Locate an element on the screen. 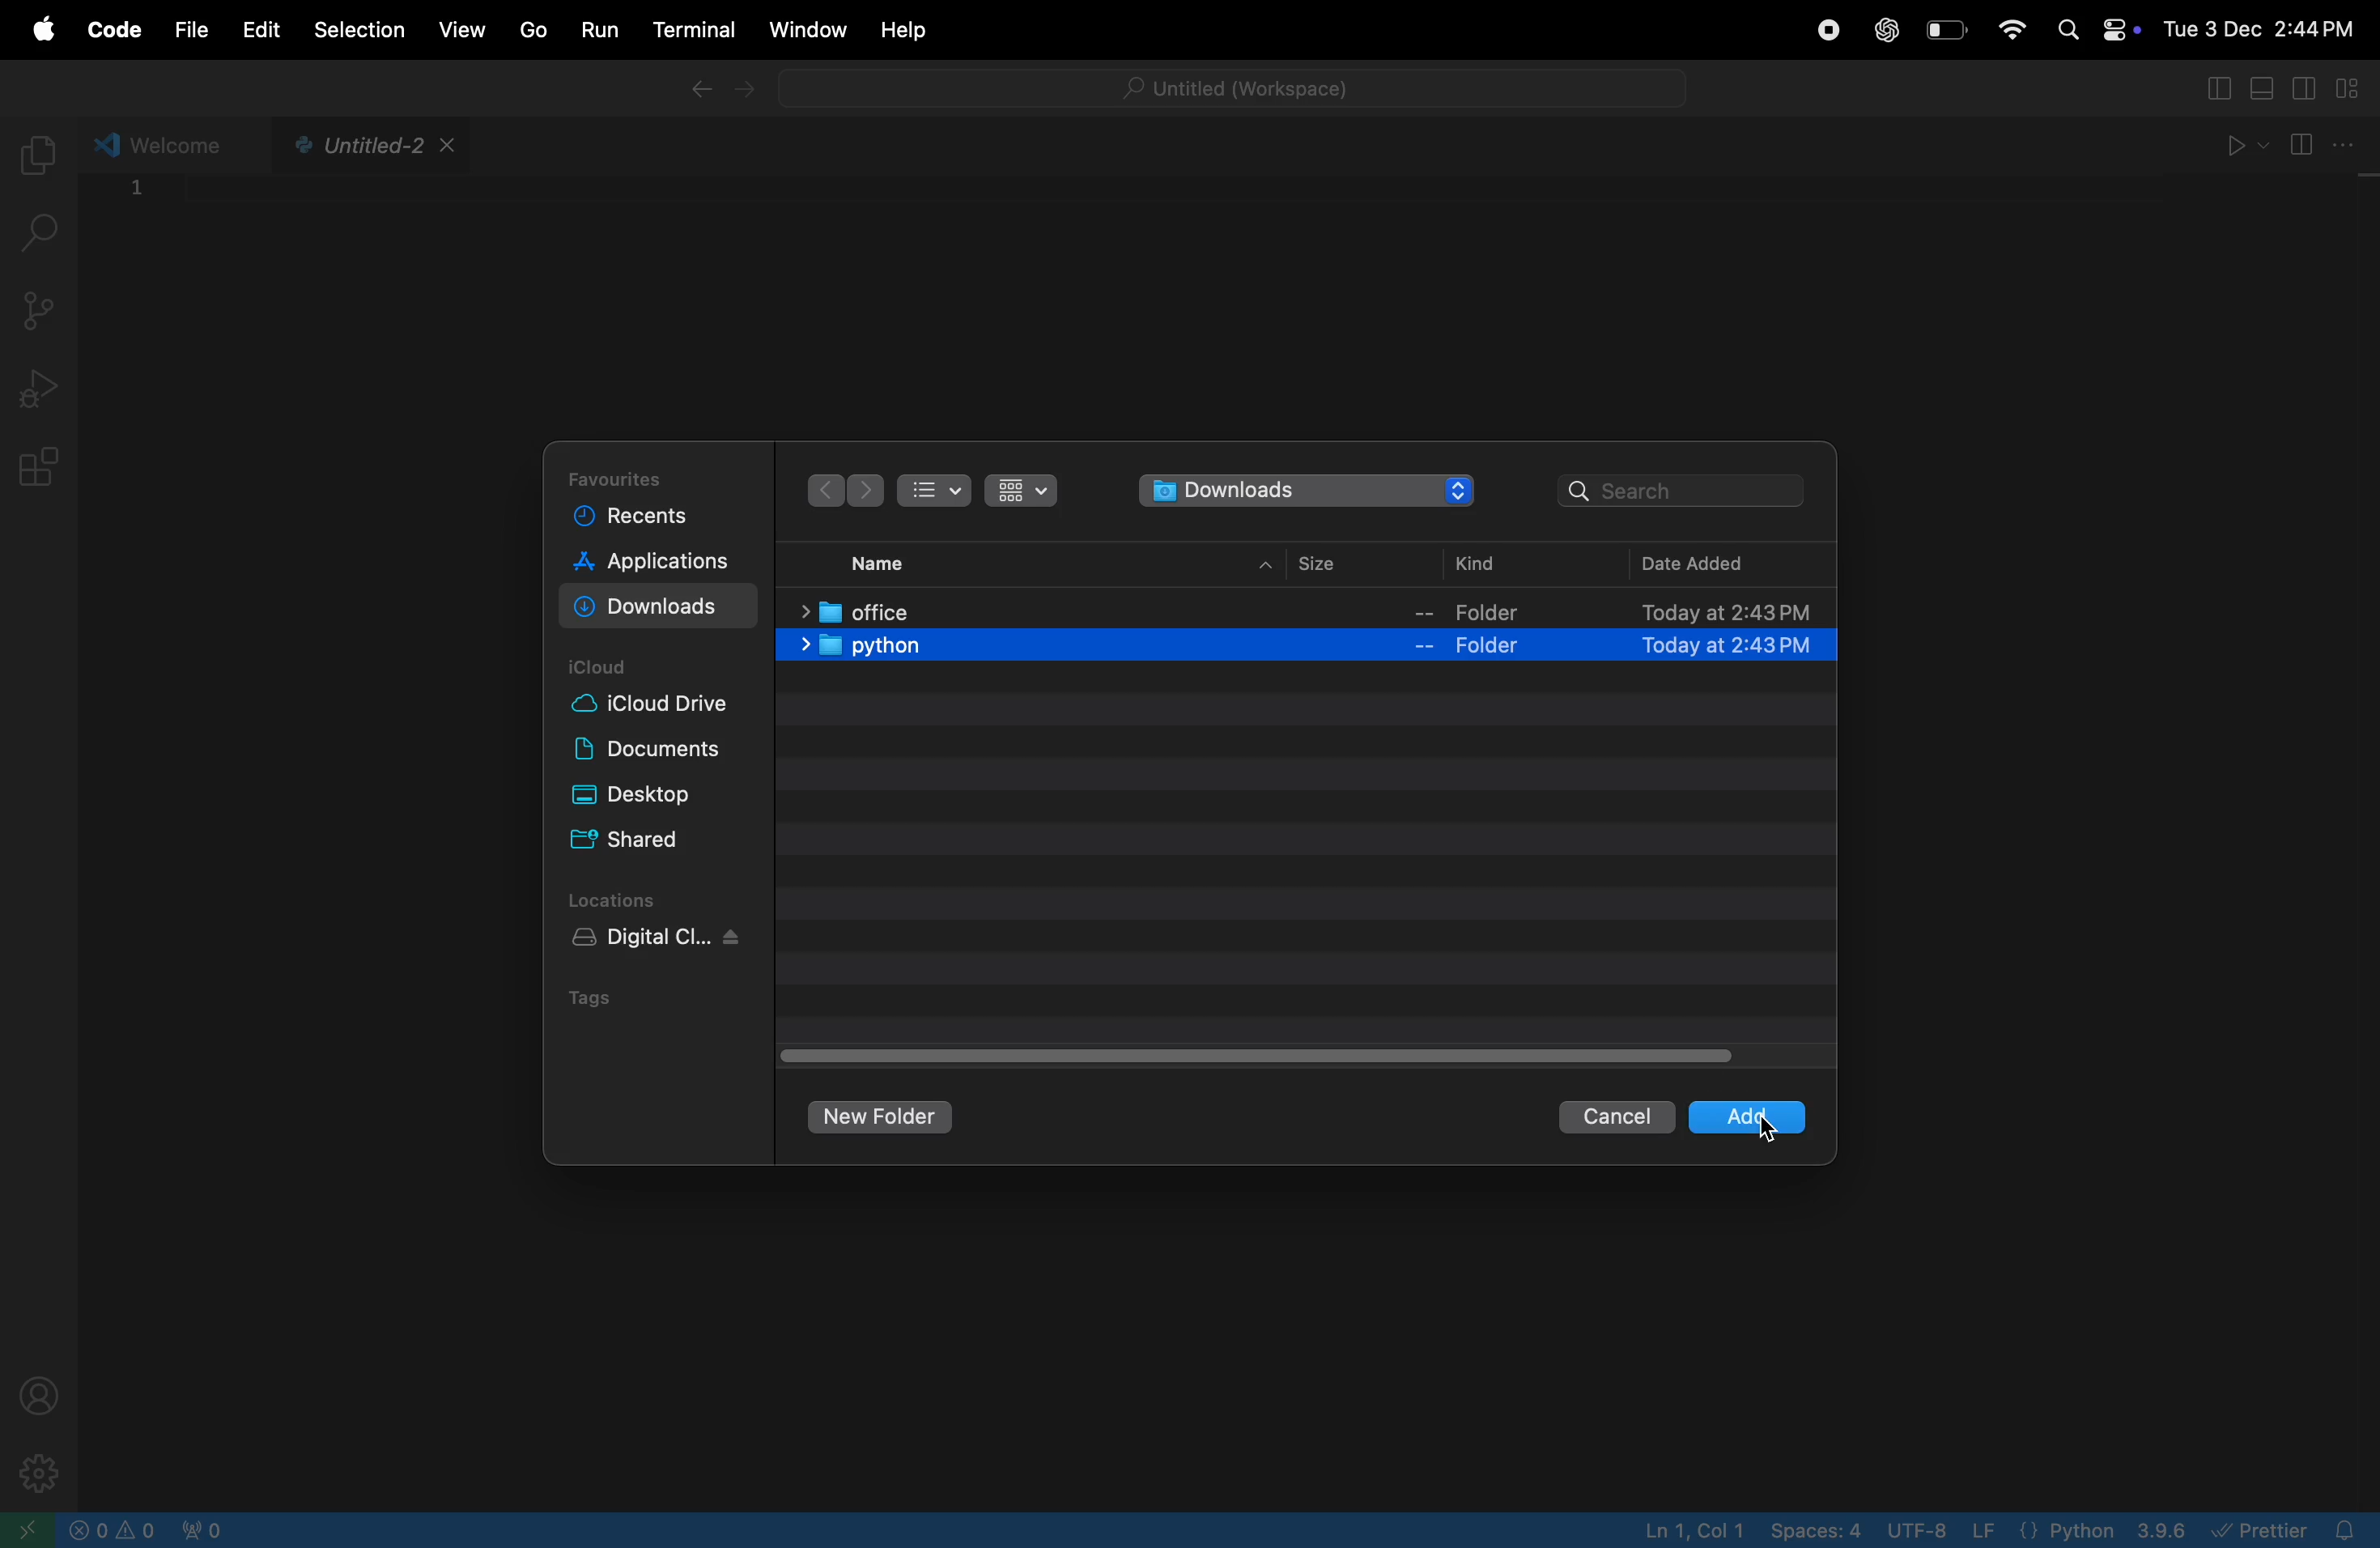  chatgpt is located at coordinates (1888, 32).